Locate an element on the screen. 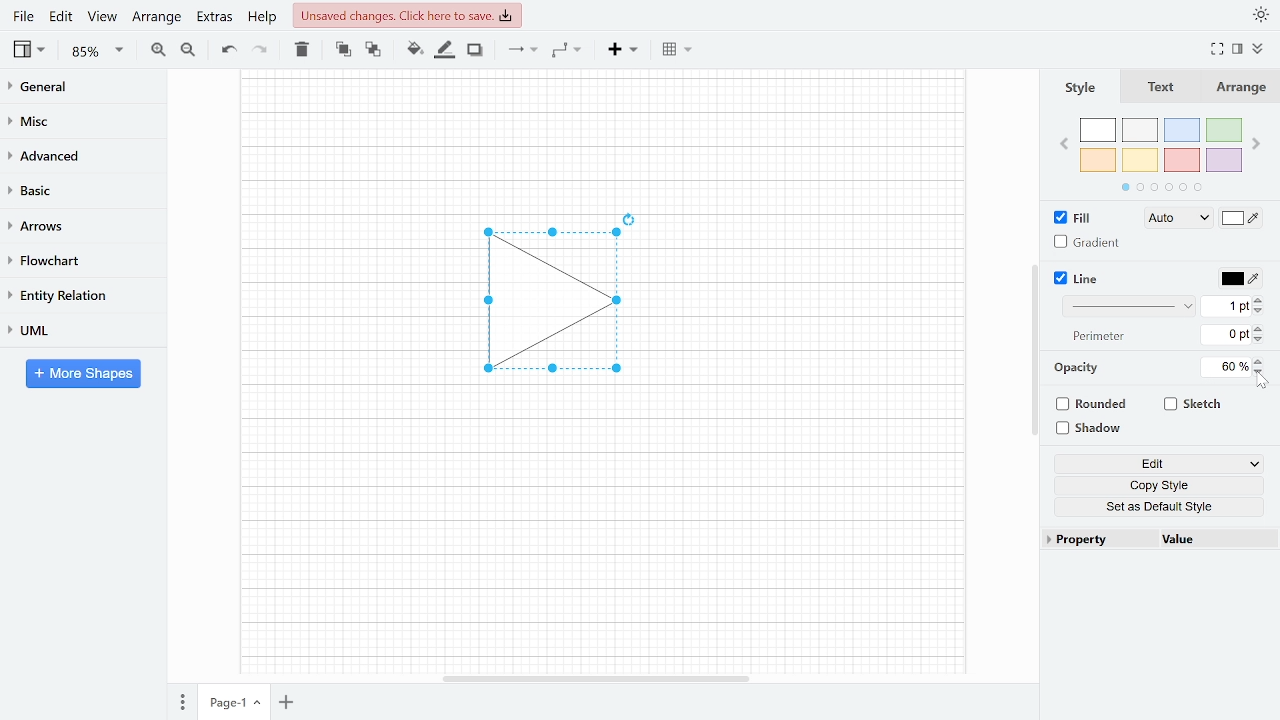  ash is located at coordinates (1142, 131).